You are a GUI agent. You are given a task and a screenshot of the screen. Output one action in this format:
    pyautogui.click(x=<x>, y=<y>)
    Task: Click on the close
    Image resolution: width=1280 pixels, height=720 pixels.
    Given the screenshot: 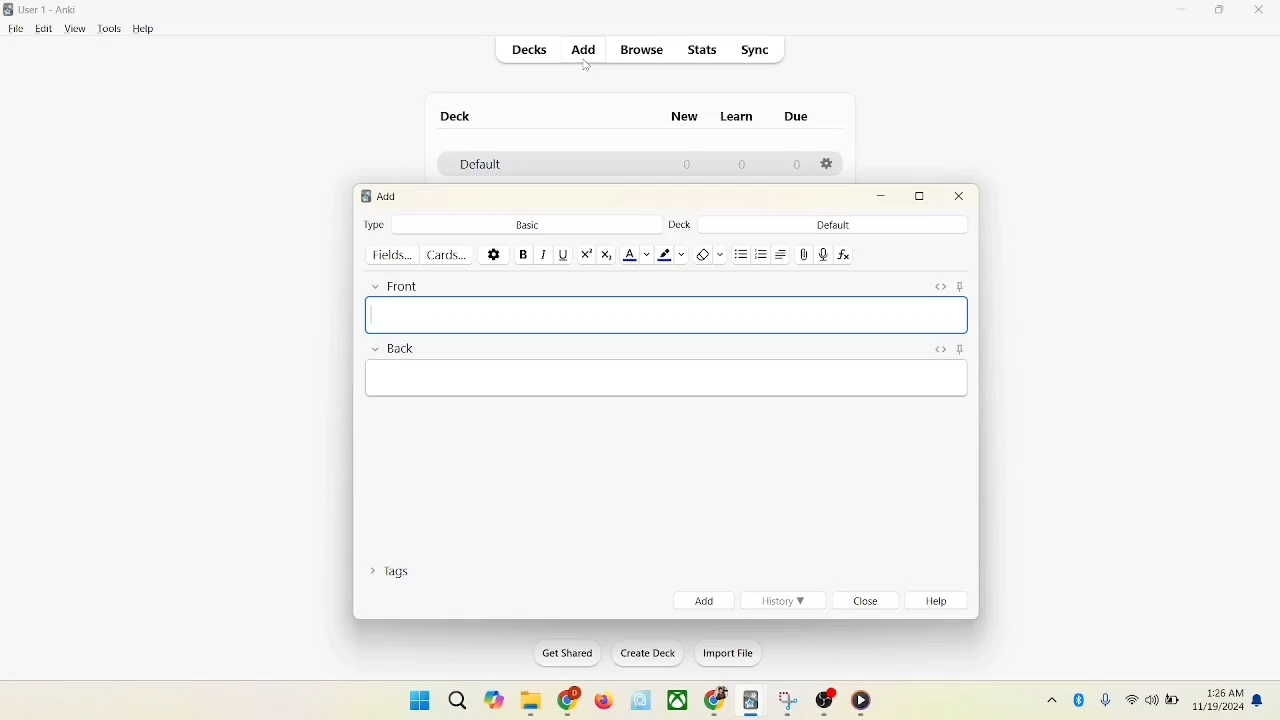 What is the action you would take?
    pyautogui.click(x=960, y=199)
    